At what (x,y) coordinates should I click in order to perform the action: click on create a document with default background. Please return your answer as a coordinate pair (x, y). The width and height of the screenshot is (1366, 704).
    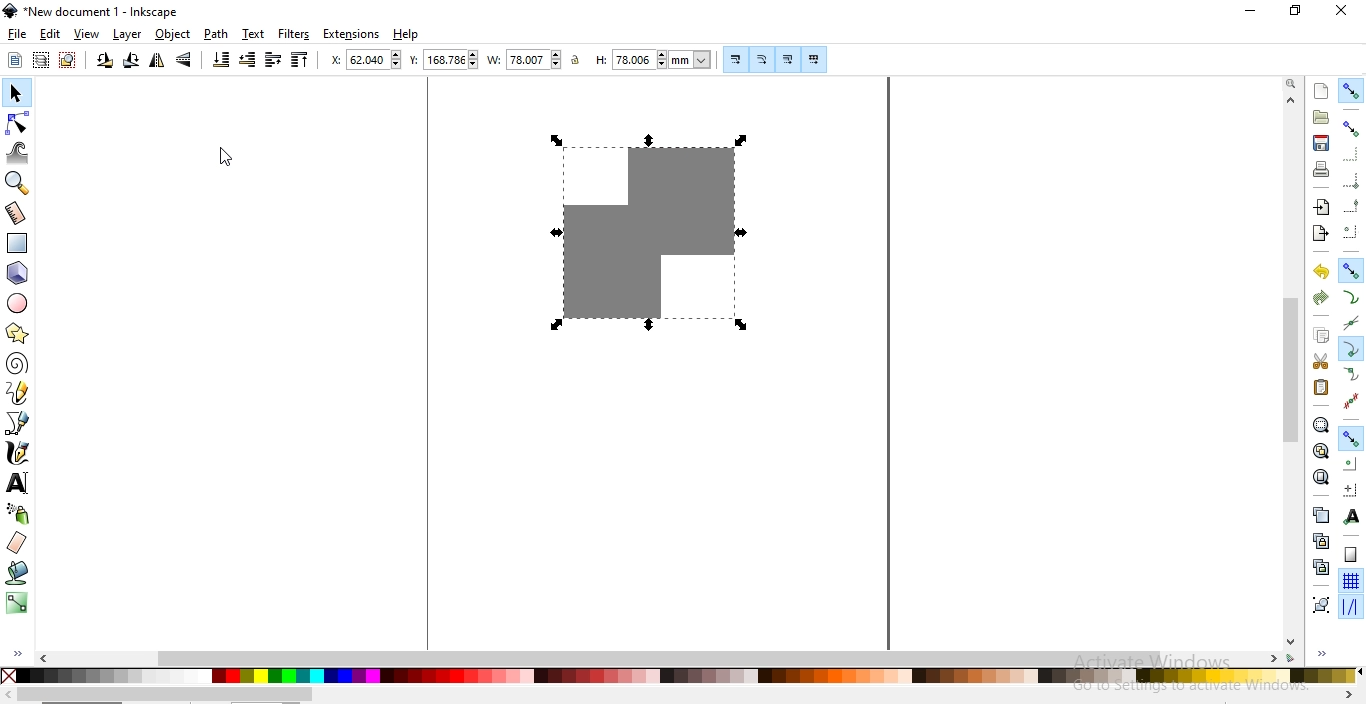
    Looking at the image, I should click on (1321, 91).